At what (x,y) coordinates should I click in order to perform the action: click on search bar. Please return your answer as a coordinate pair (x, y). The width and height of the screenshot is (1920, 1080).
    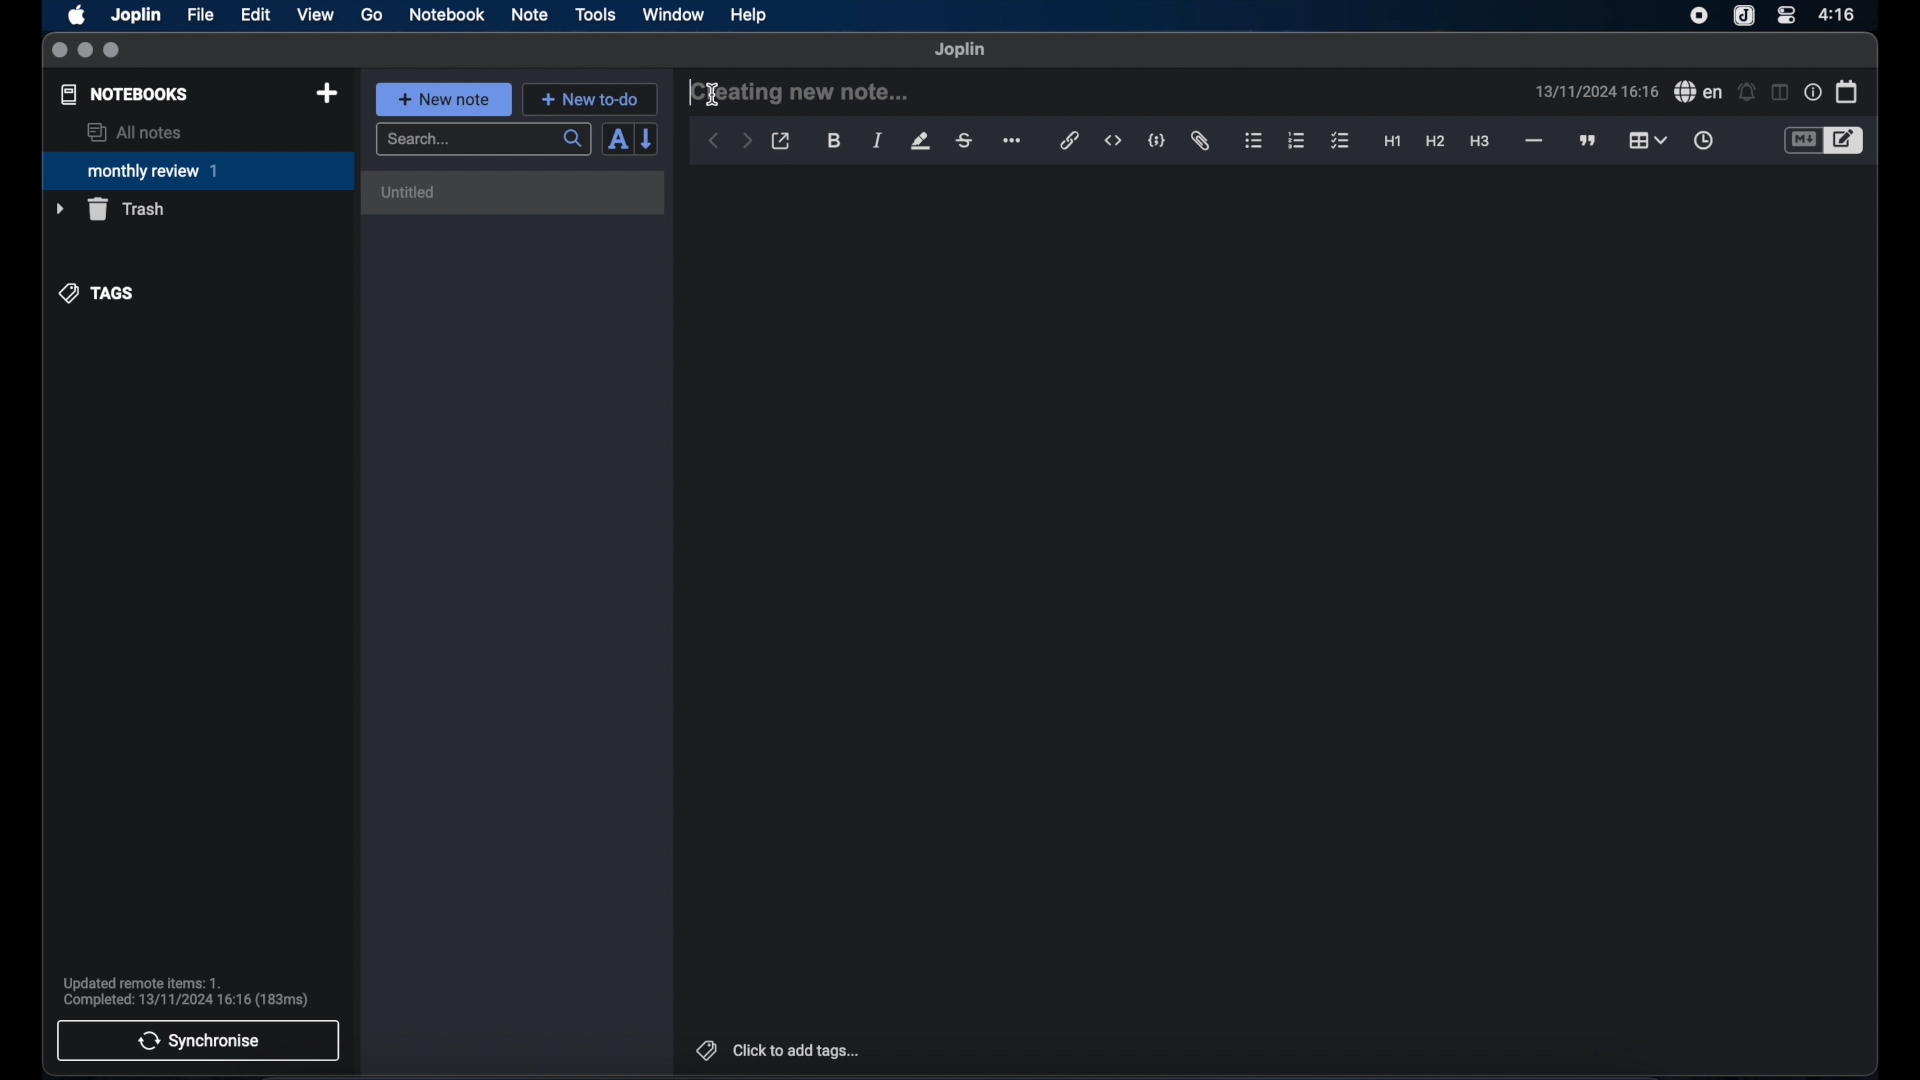
    Looking at the image, I should click on (483, 141).